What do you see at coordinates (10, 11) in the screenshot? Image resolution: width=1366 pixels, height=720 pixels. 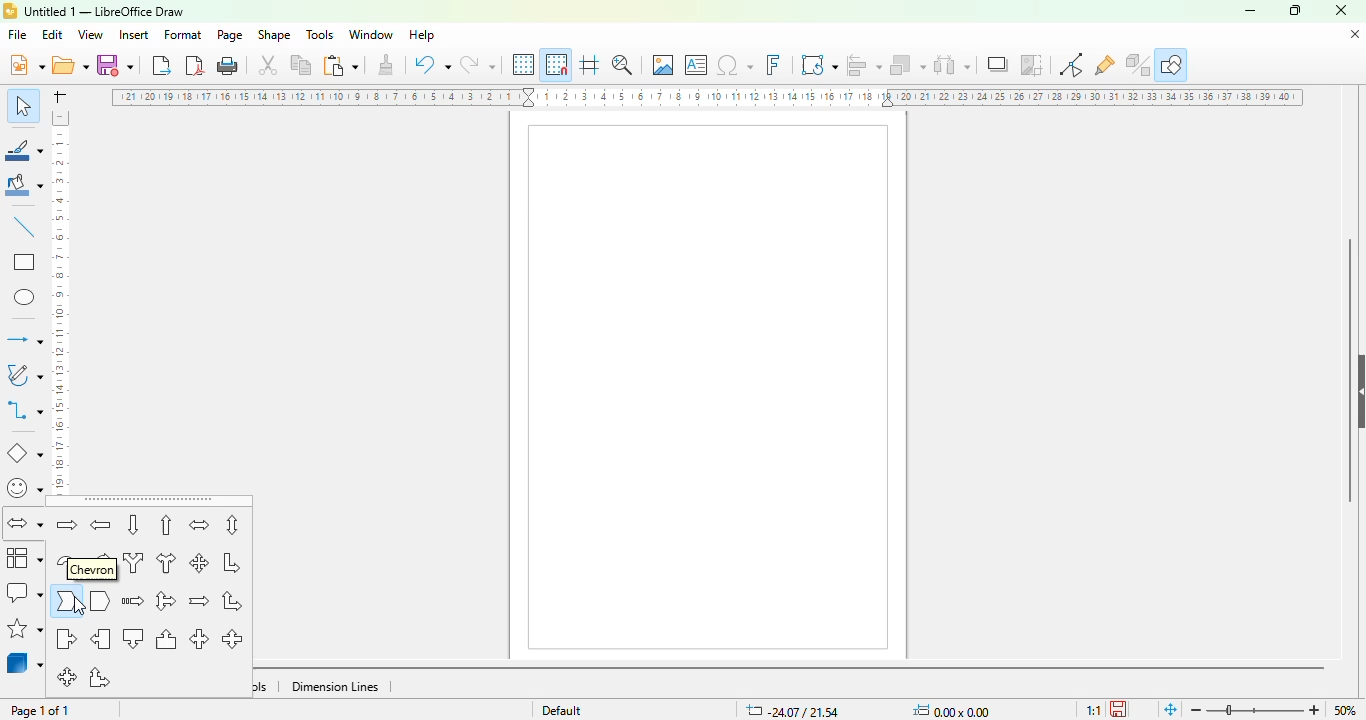 I see `logo` at bounding box center [10, 11].